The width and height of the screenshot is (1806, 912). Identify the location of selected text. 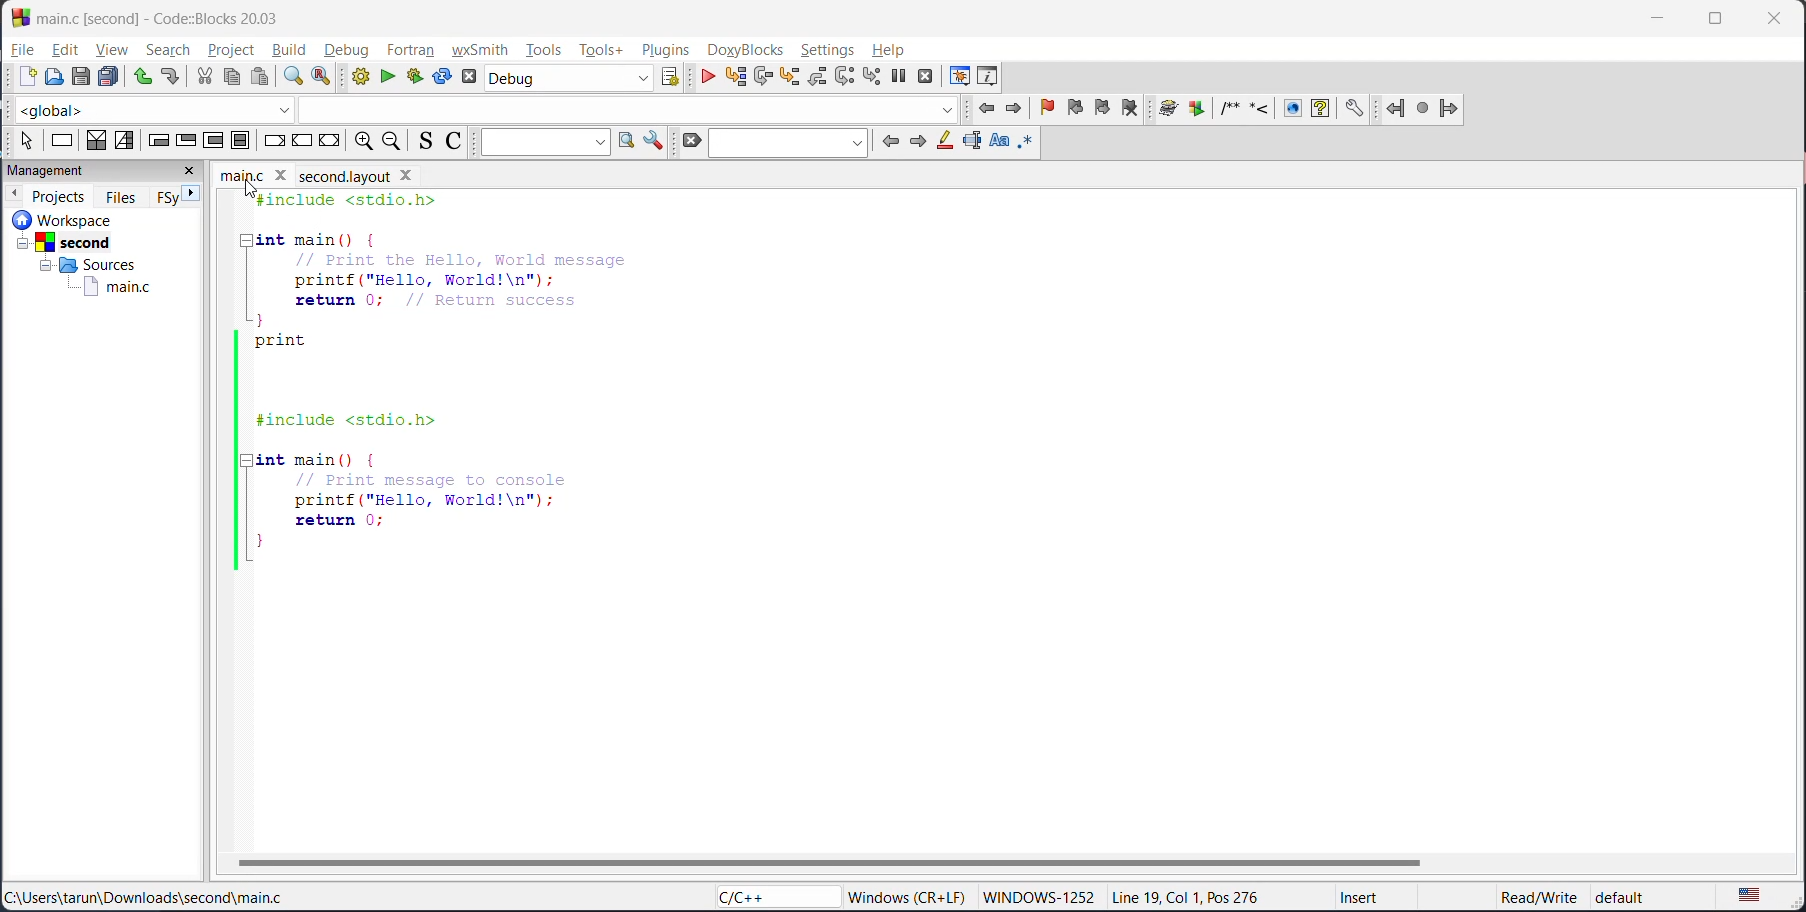
(970, 143).